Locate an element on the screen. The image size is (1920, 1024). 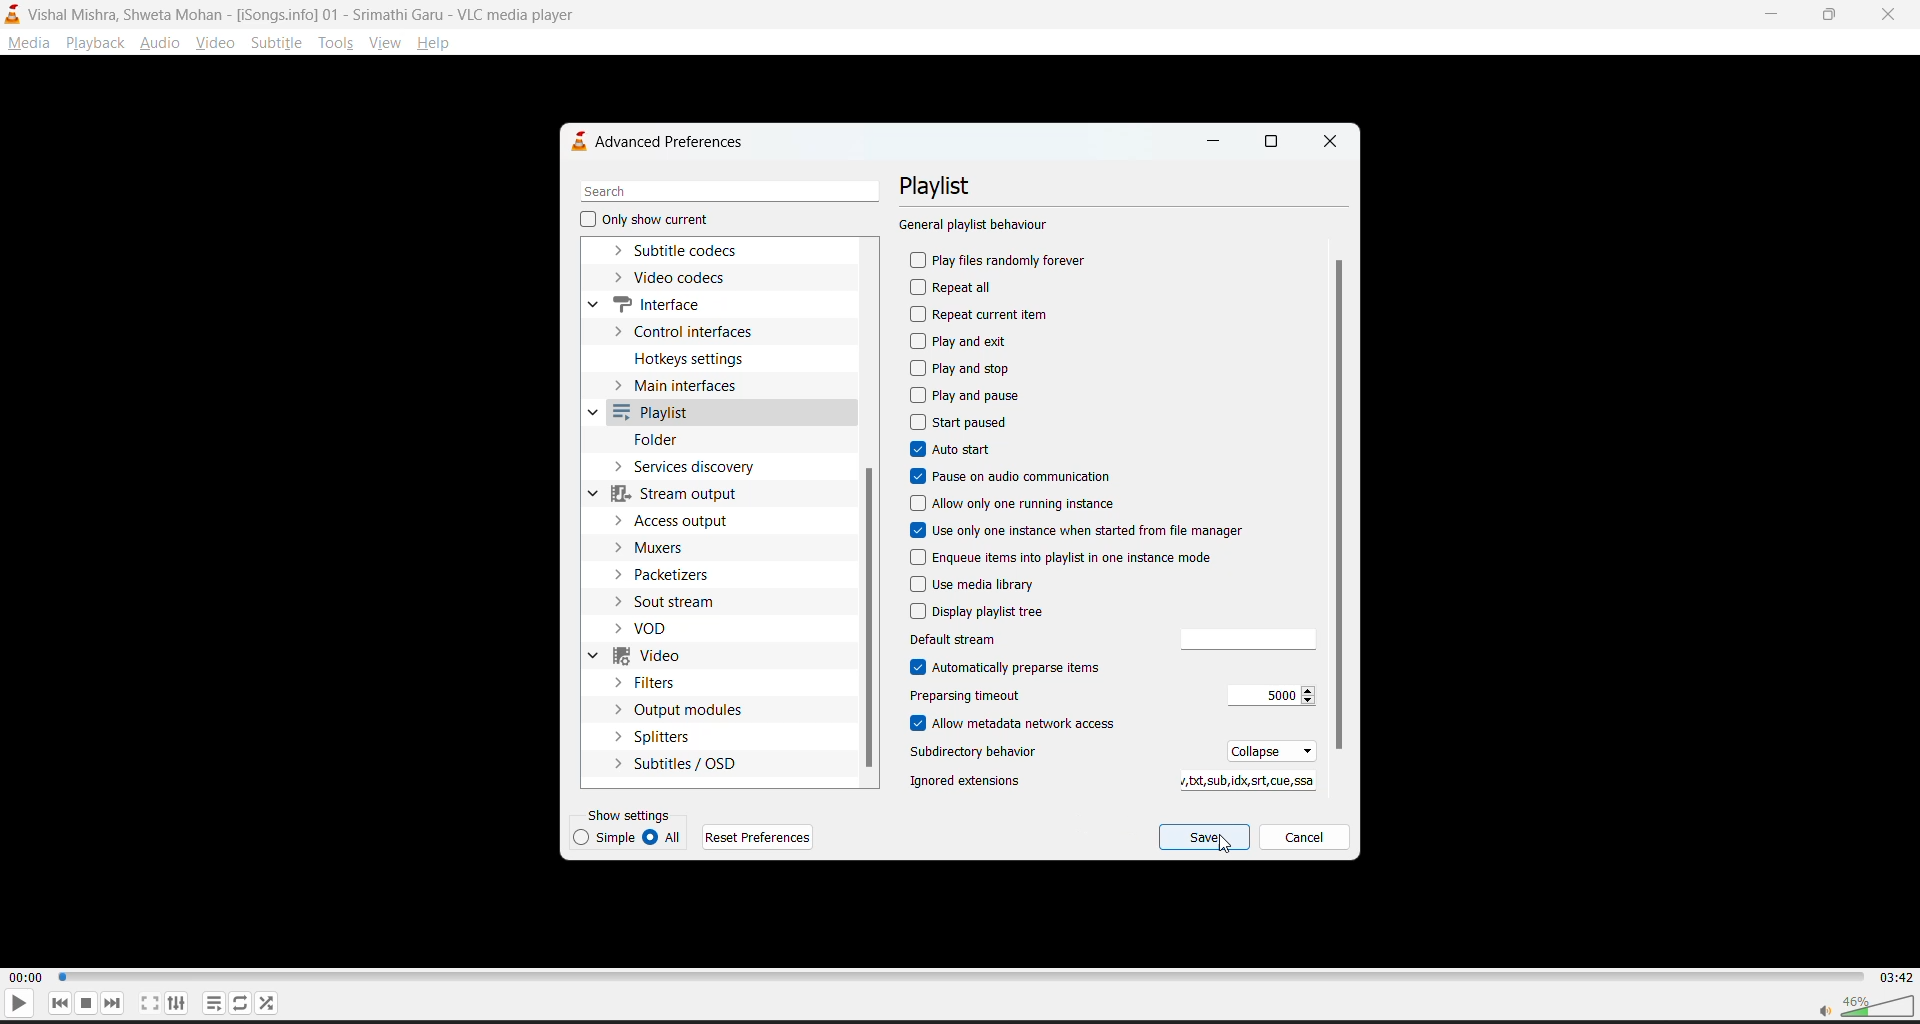
fullscreen is located at coordinates (147, 1003).